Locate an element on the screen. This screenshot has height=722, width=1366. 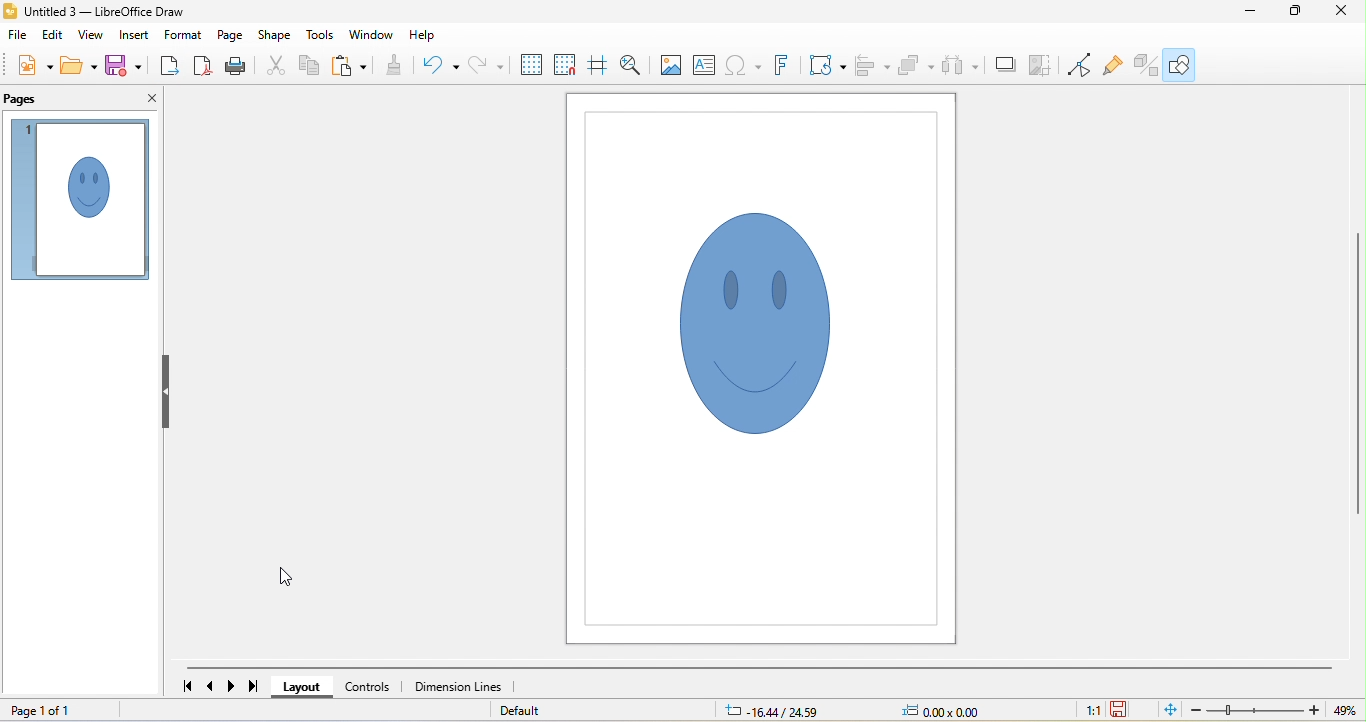
1:1 is located at coordinates (1092, 709).